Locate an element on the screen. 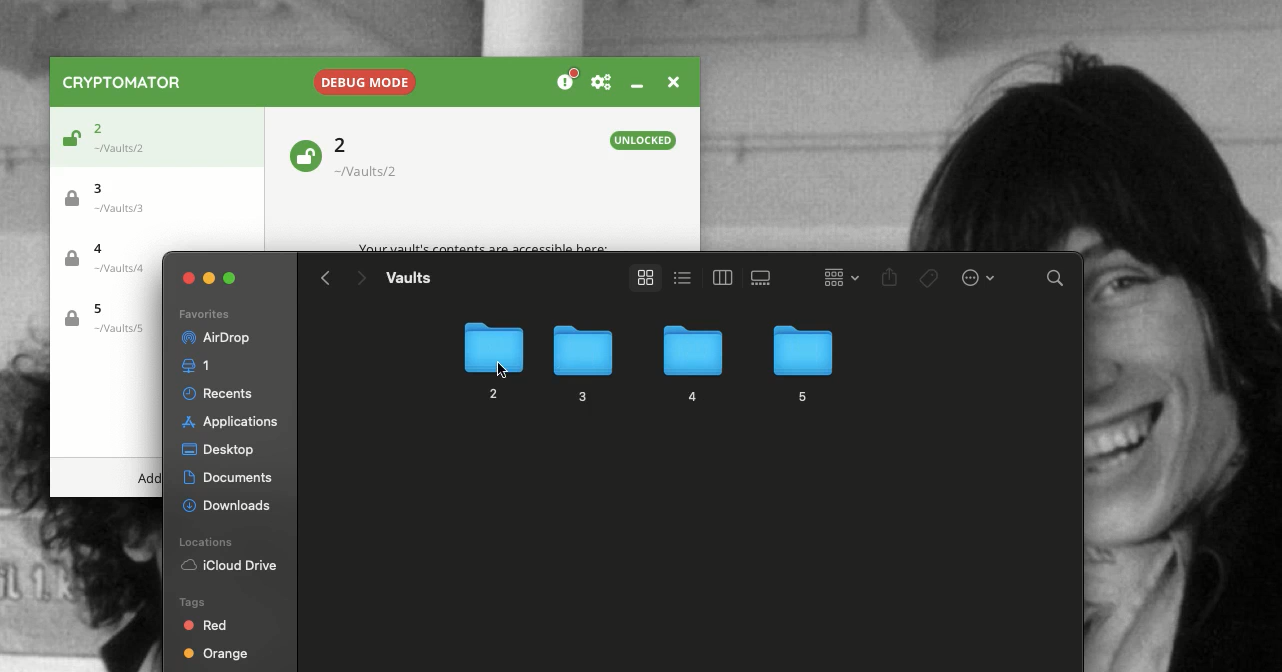 The image size is (1282, 672). Favorites list is located at coordinates (203, 315).